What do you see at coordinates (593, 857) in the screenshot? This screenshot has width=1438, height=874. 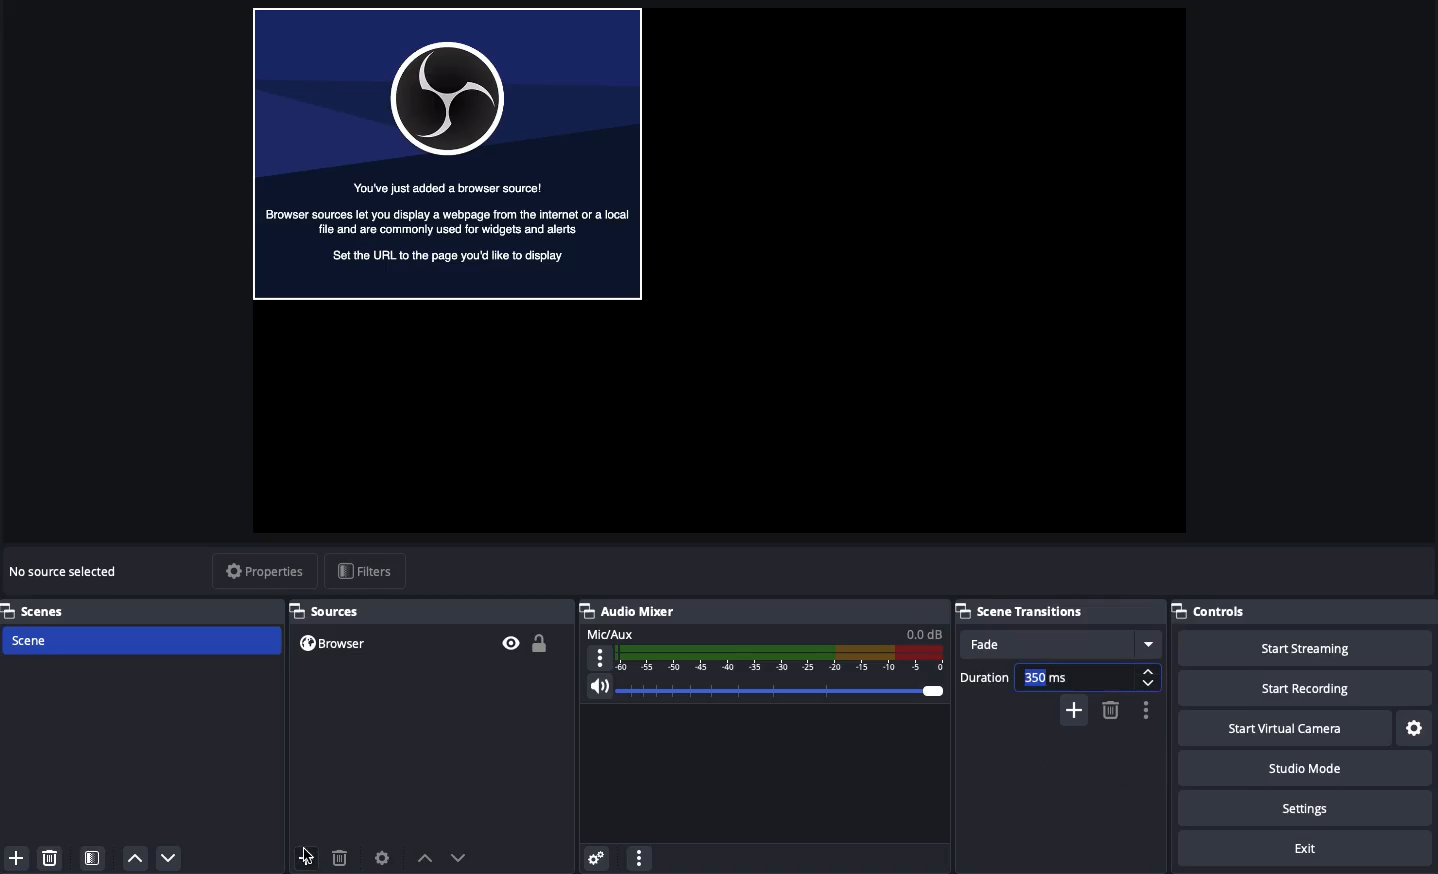 I see `Settings` at bounding box center [593, 857].